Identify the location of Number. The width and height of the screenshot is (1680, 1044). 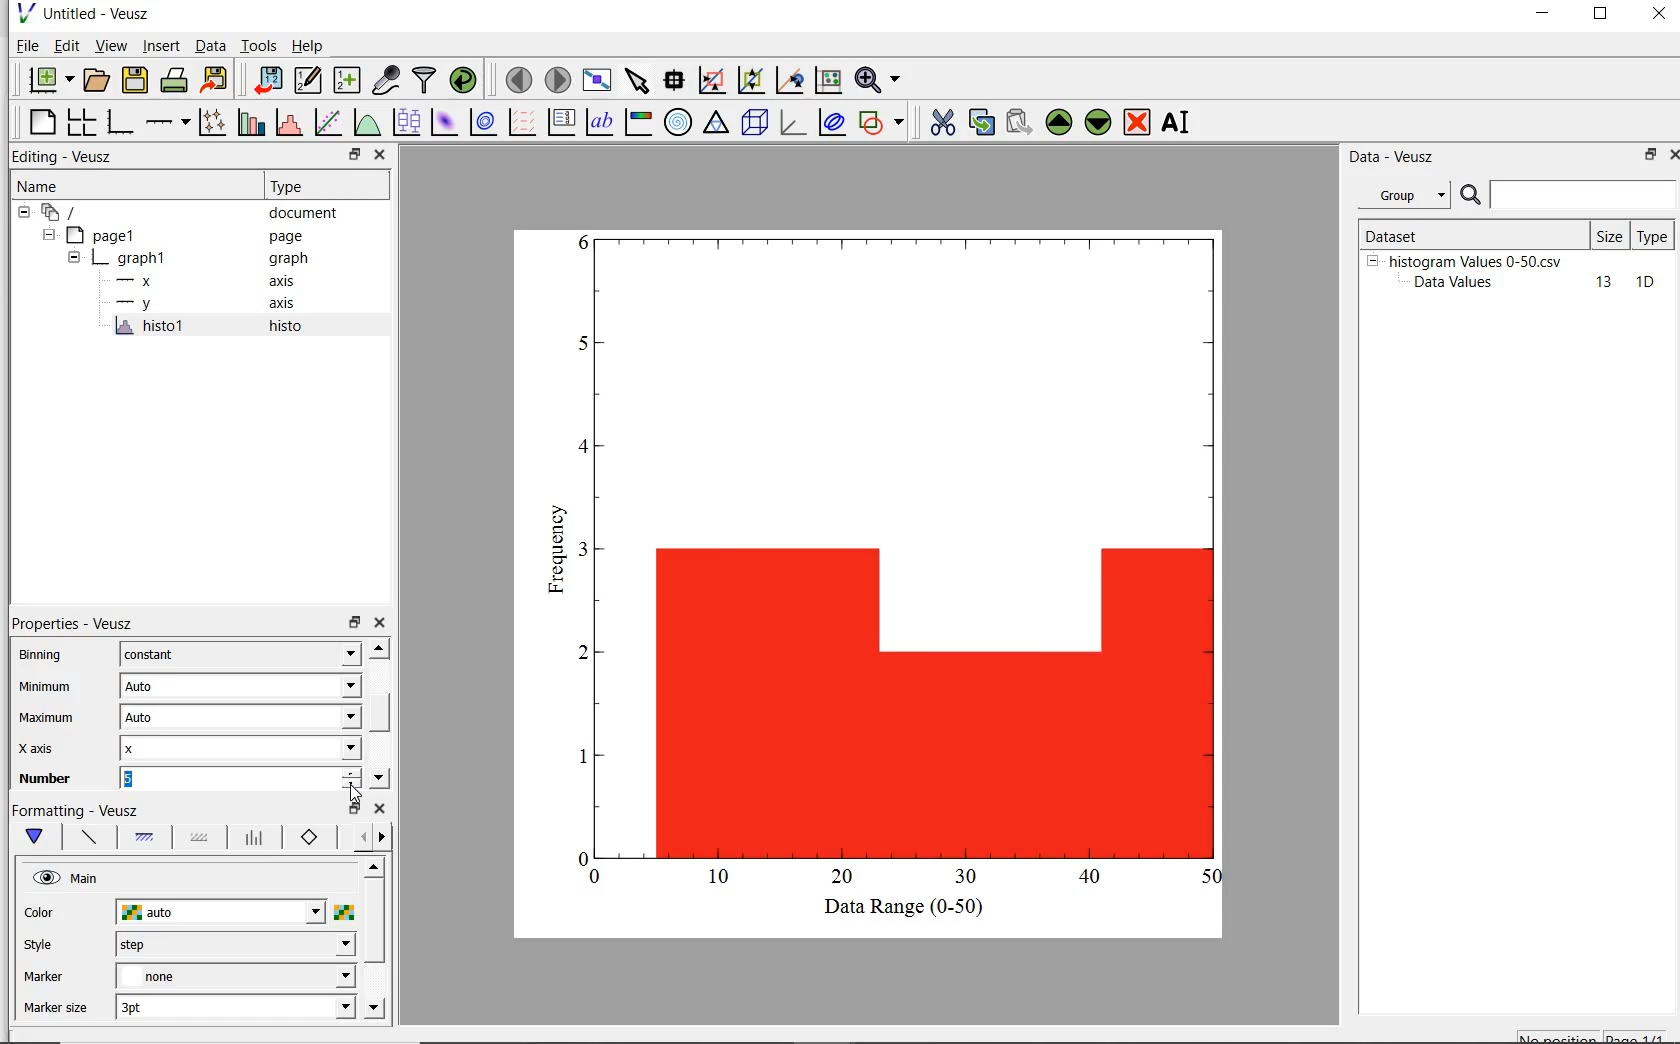
(46, 779).